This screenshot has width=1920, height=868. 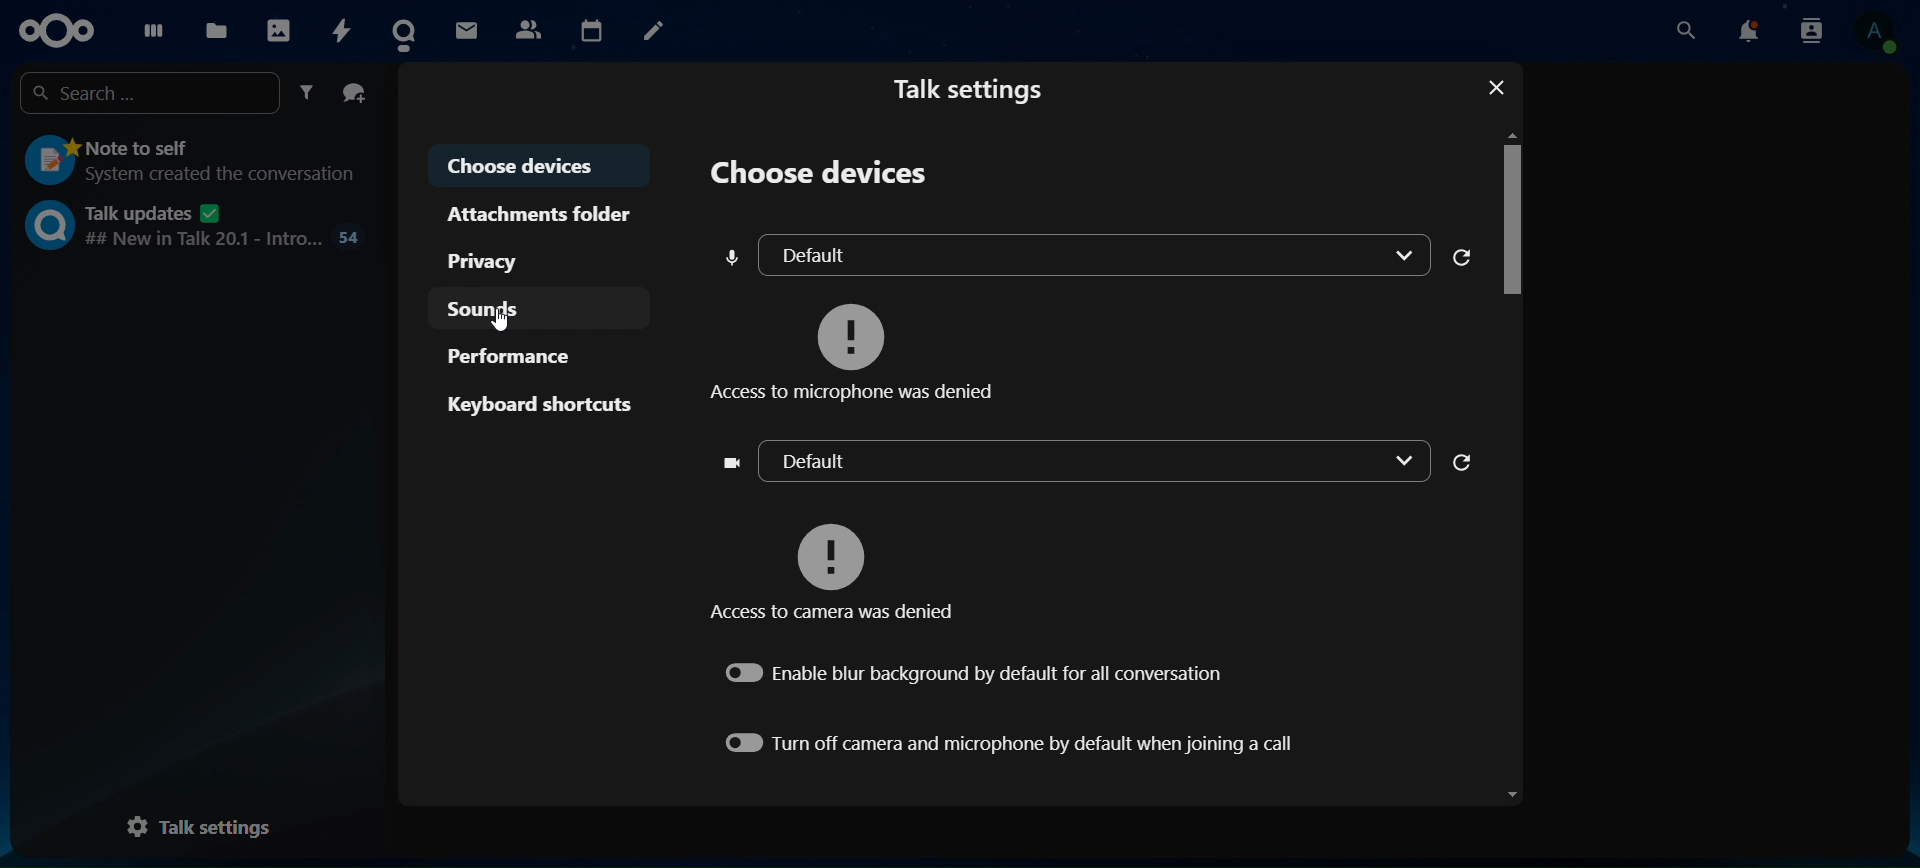 I want to click on access to microphone was denied, so click(x=855, y=346).